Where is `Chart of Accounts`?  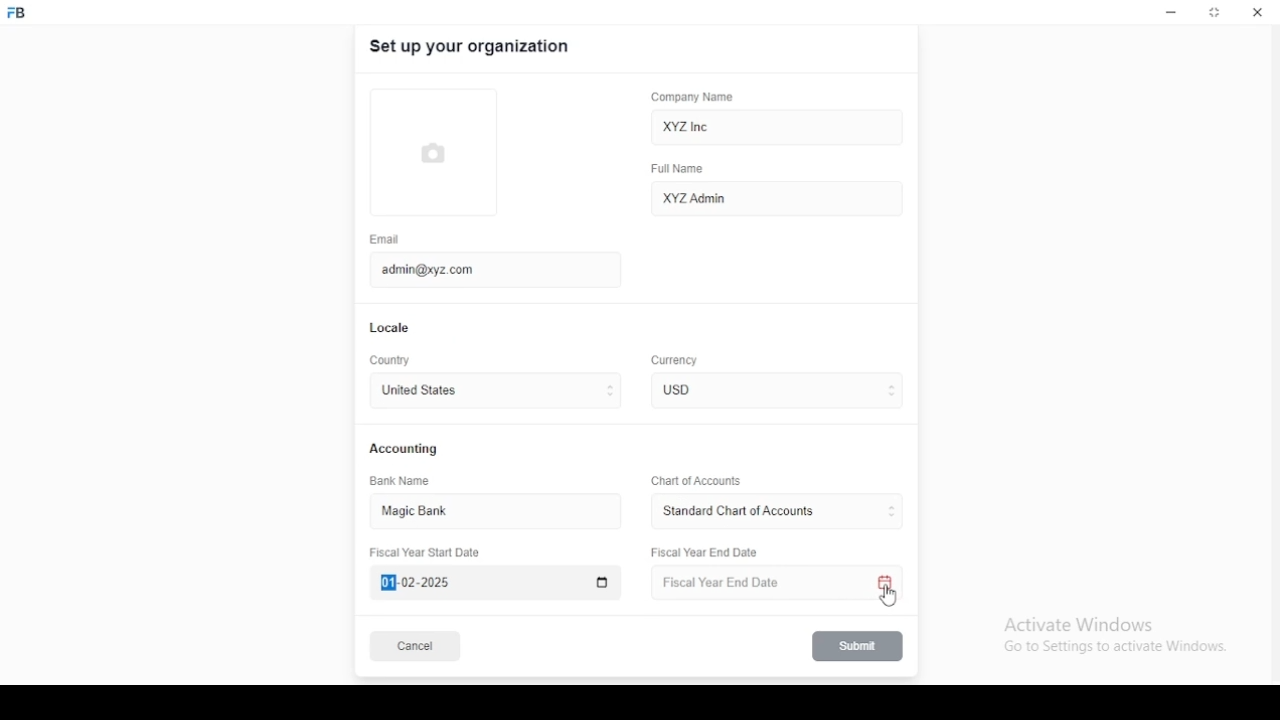
Chart of Accounts is located at coordinates (693, 480).